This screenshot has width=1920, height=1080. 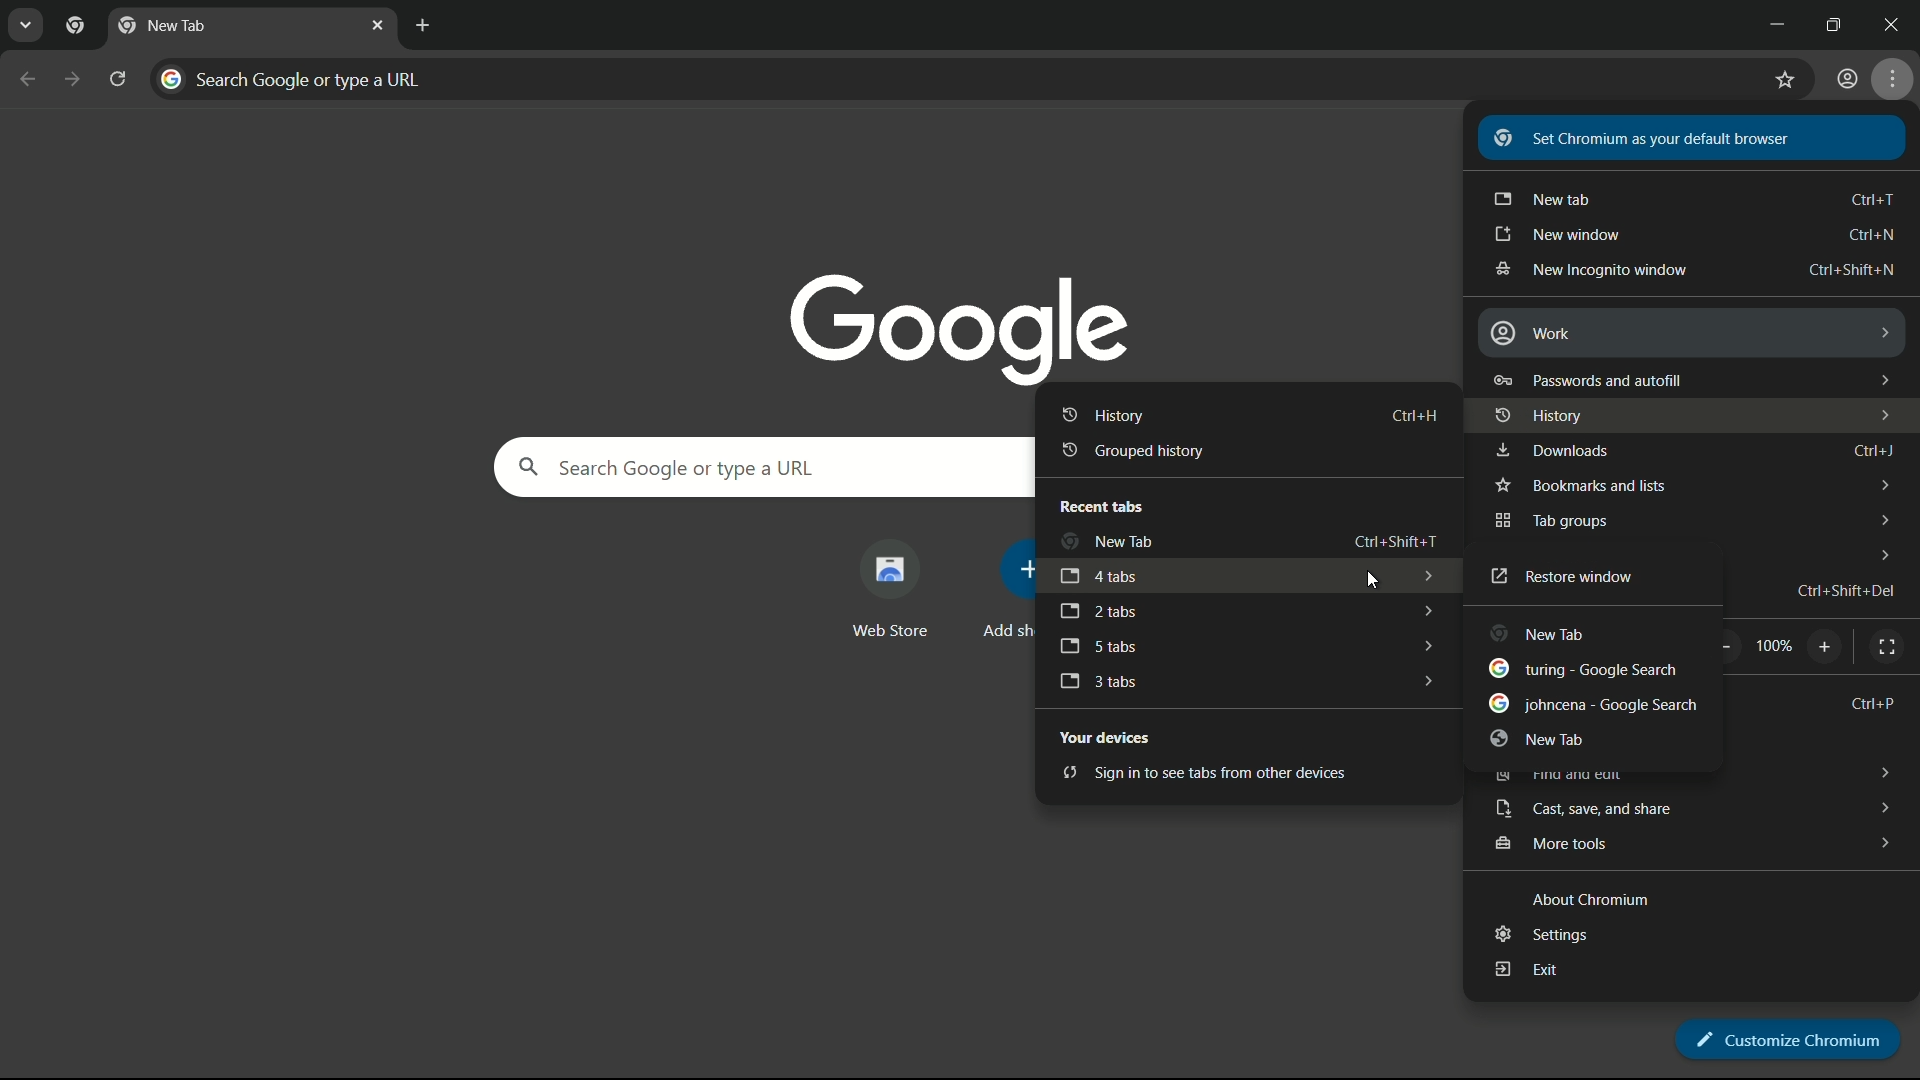 What do you see at coordinates (1539, 932) in the screenshot?
I see `settings` at bounding box center [1539, 932].